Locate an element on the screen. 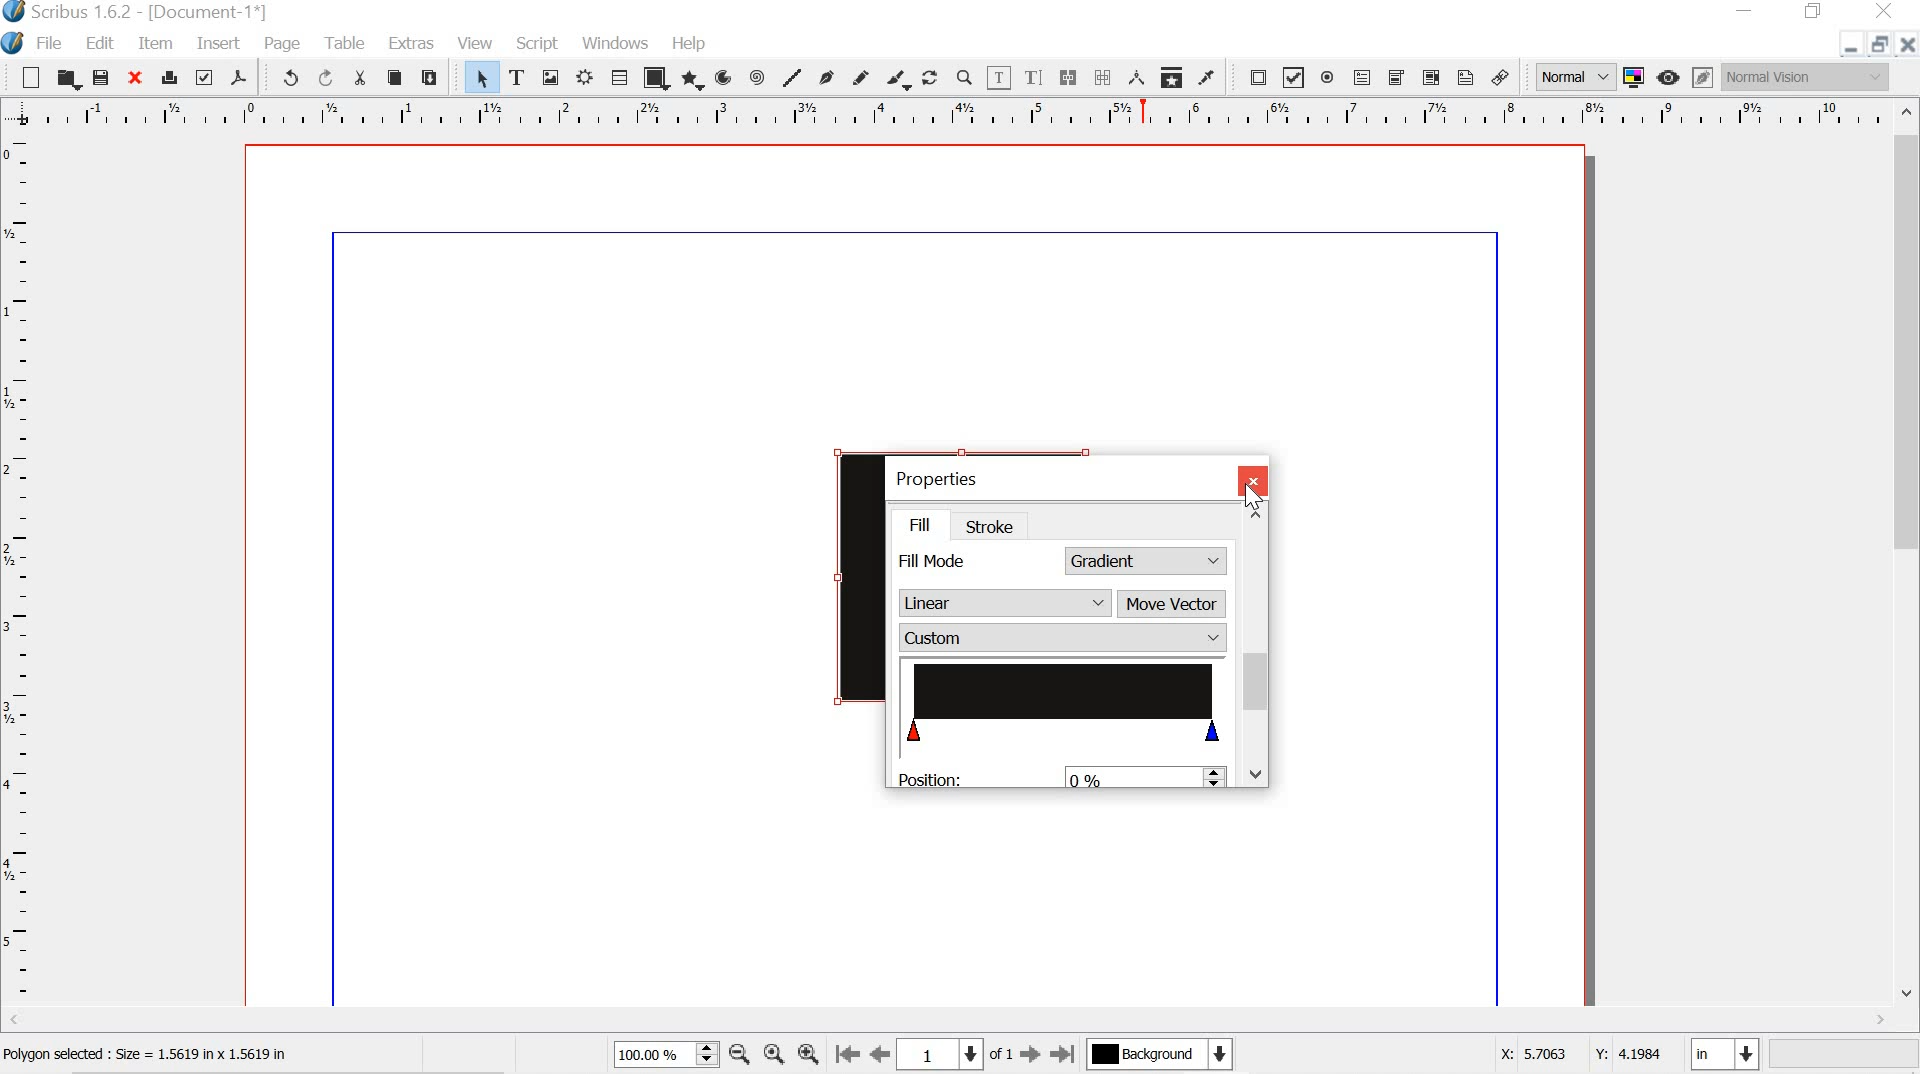 The image size is (1920, 1074). ruler is located at coordinates (944, 113).